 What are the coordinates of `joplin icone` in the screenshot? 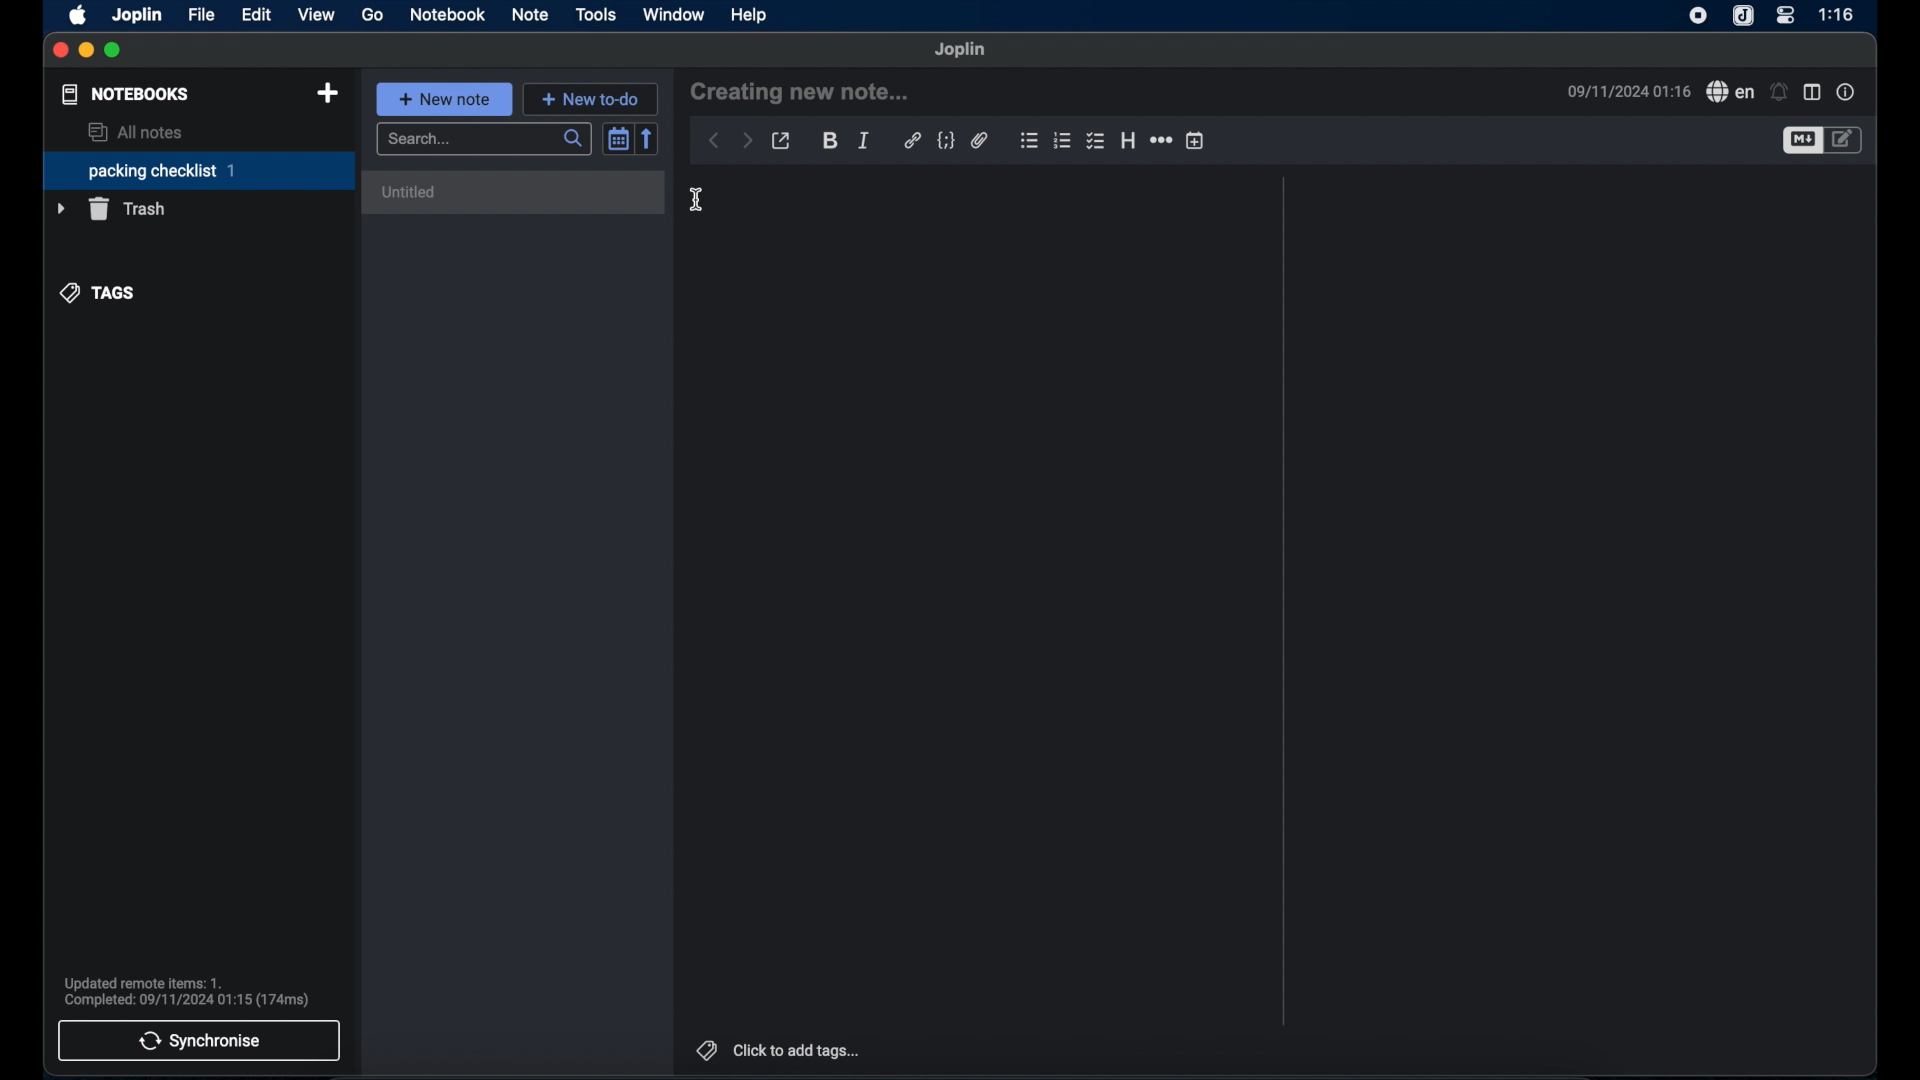 It's located at (1743, 16).